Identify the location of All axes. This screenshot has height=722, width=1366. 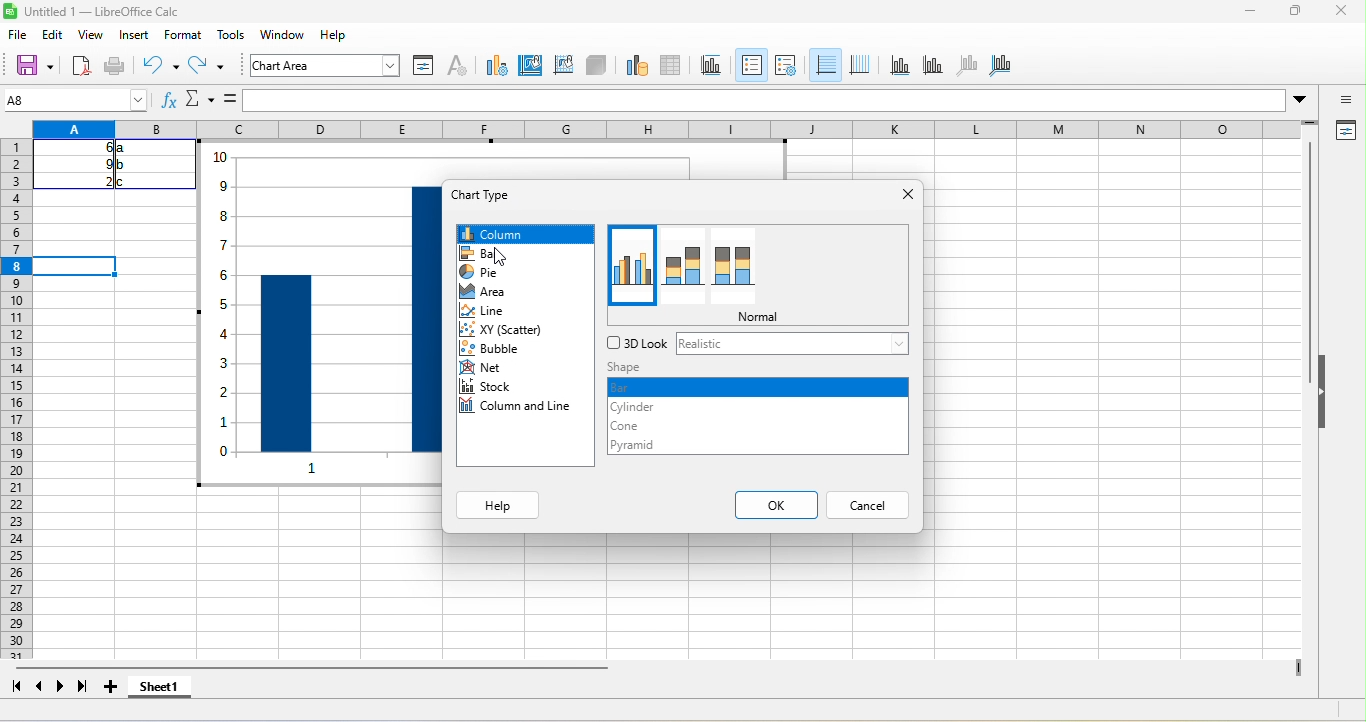
(1004, 66).